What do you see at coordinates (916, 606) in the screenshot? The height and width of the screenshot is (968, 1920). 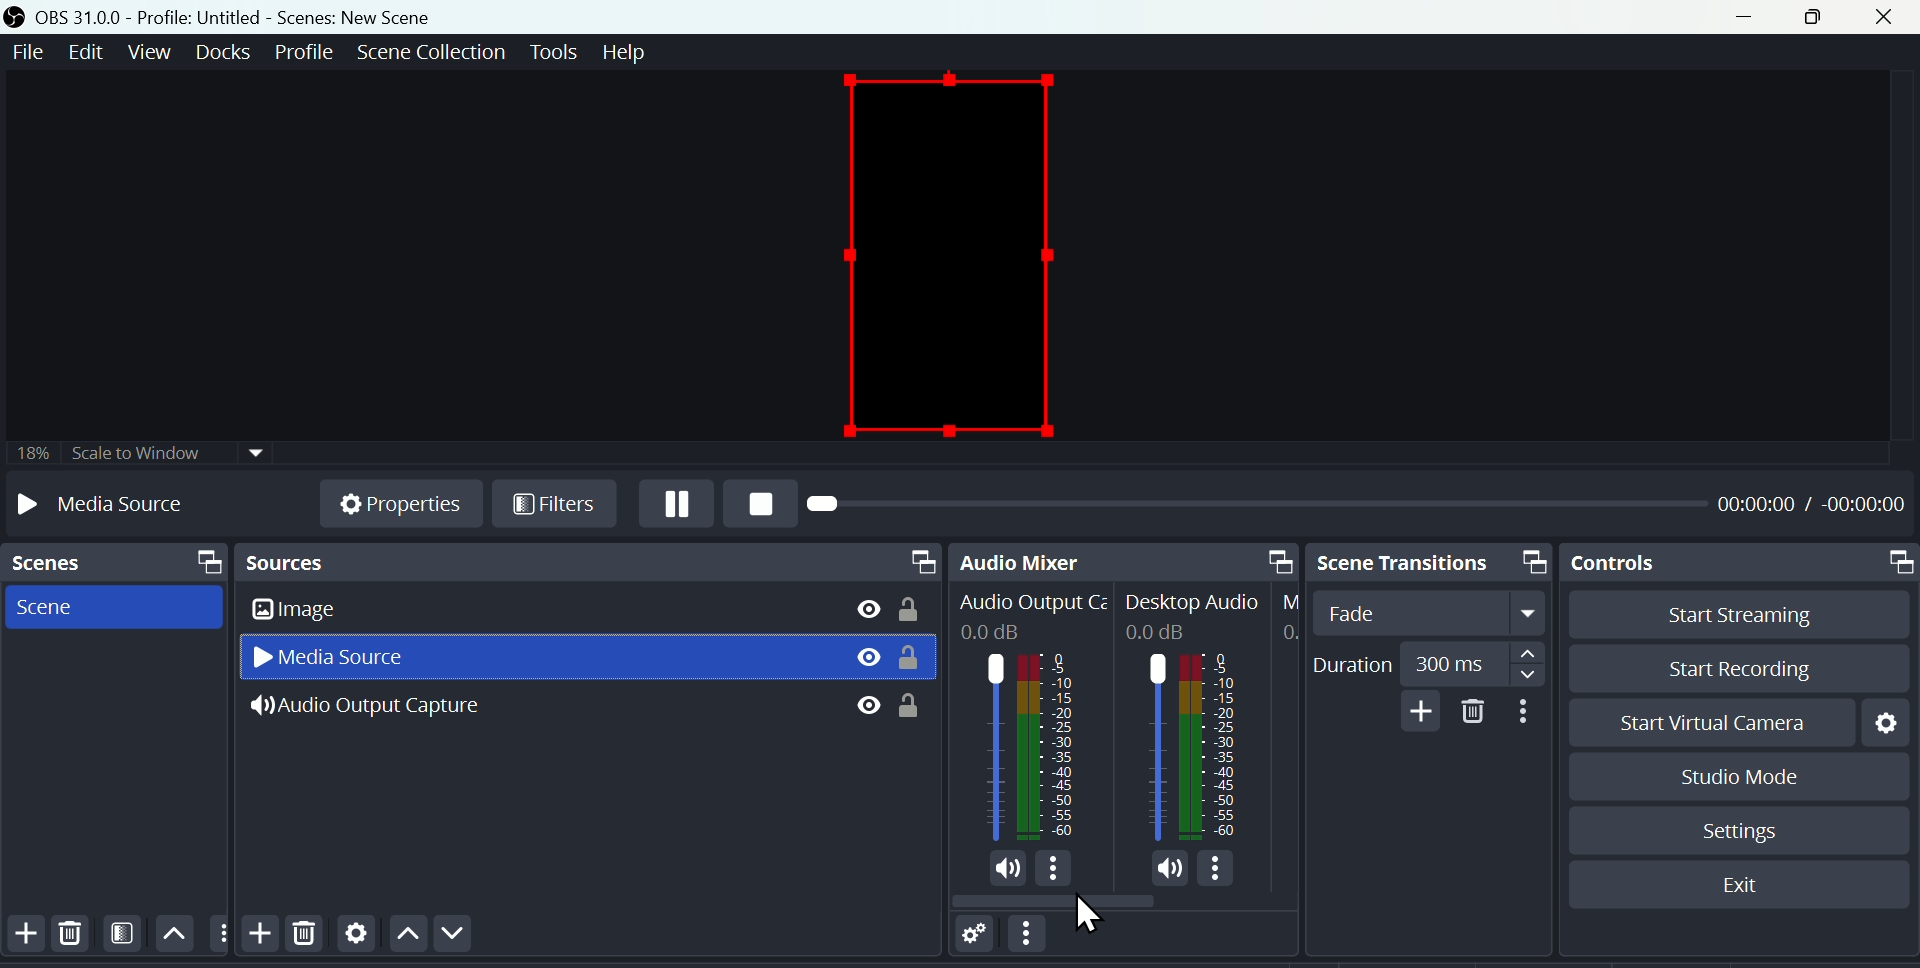 I see `Lock unlock` at bounding box center [916, 606].